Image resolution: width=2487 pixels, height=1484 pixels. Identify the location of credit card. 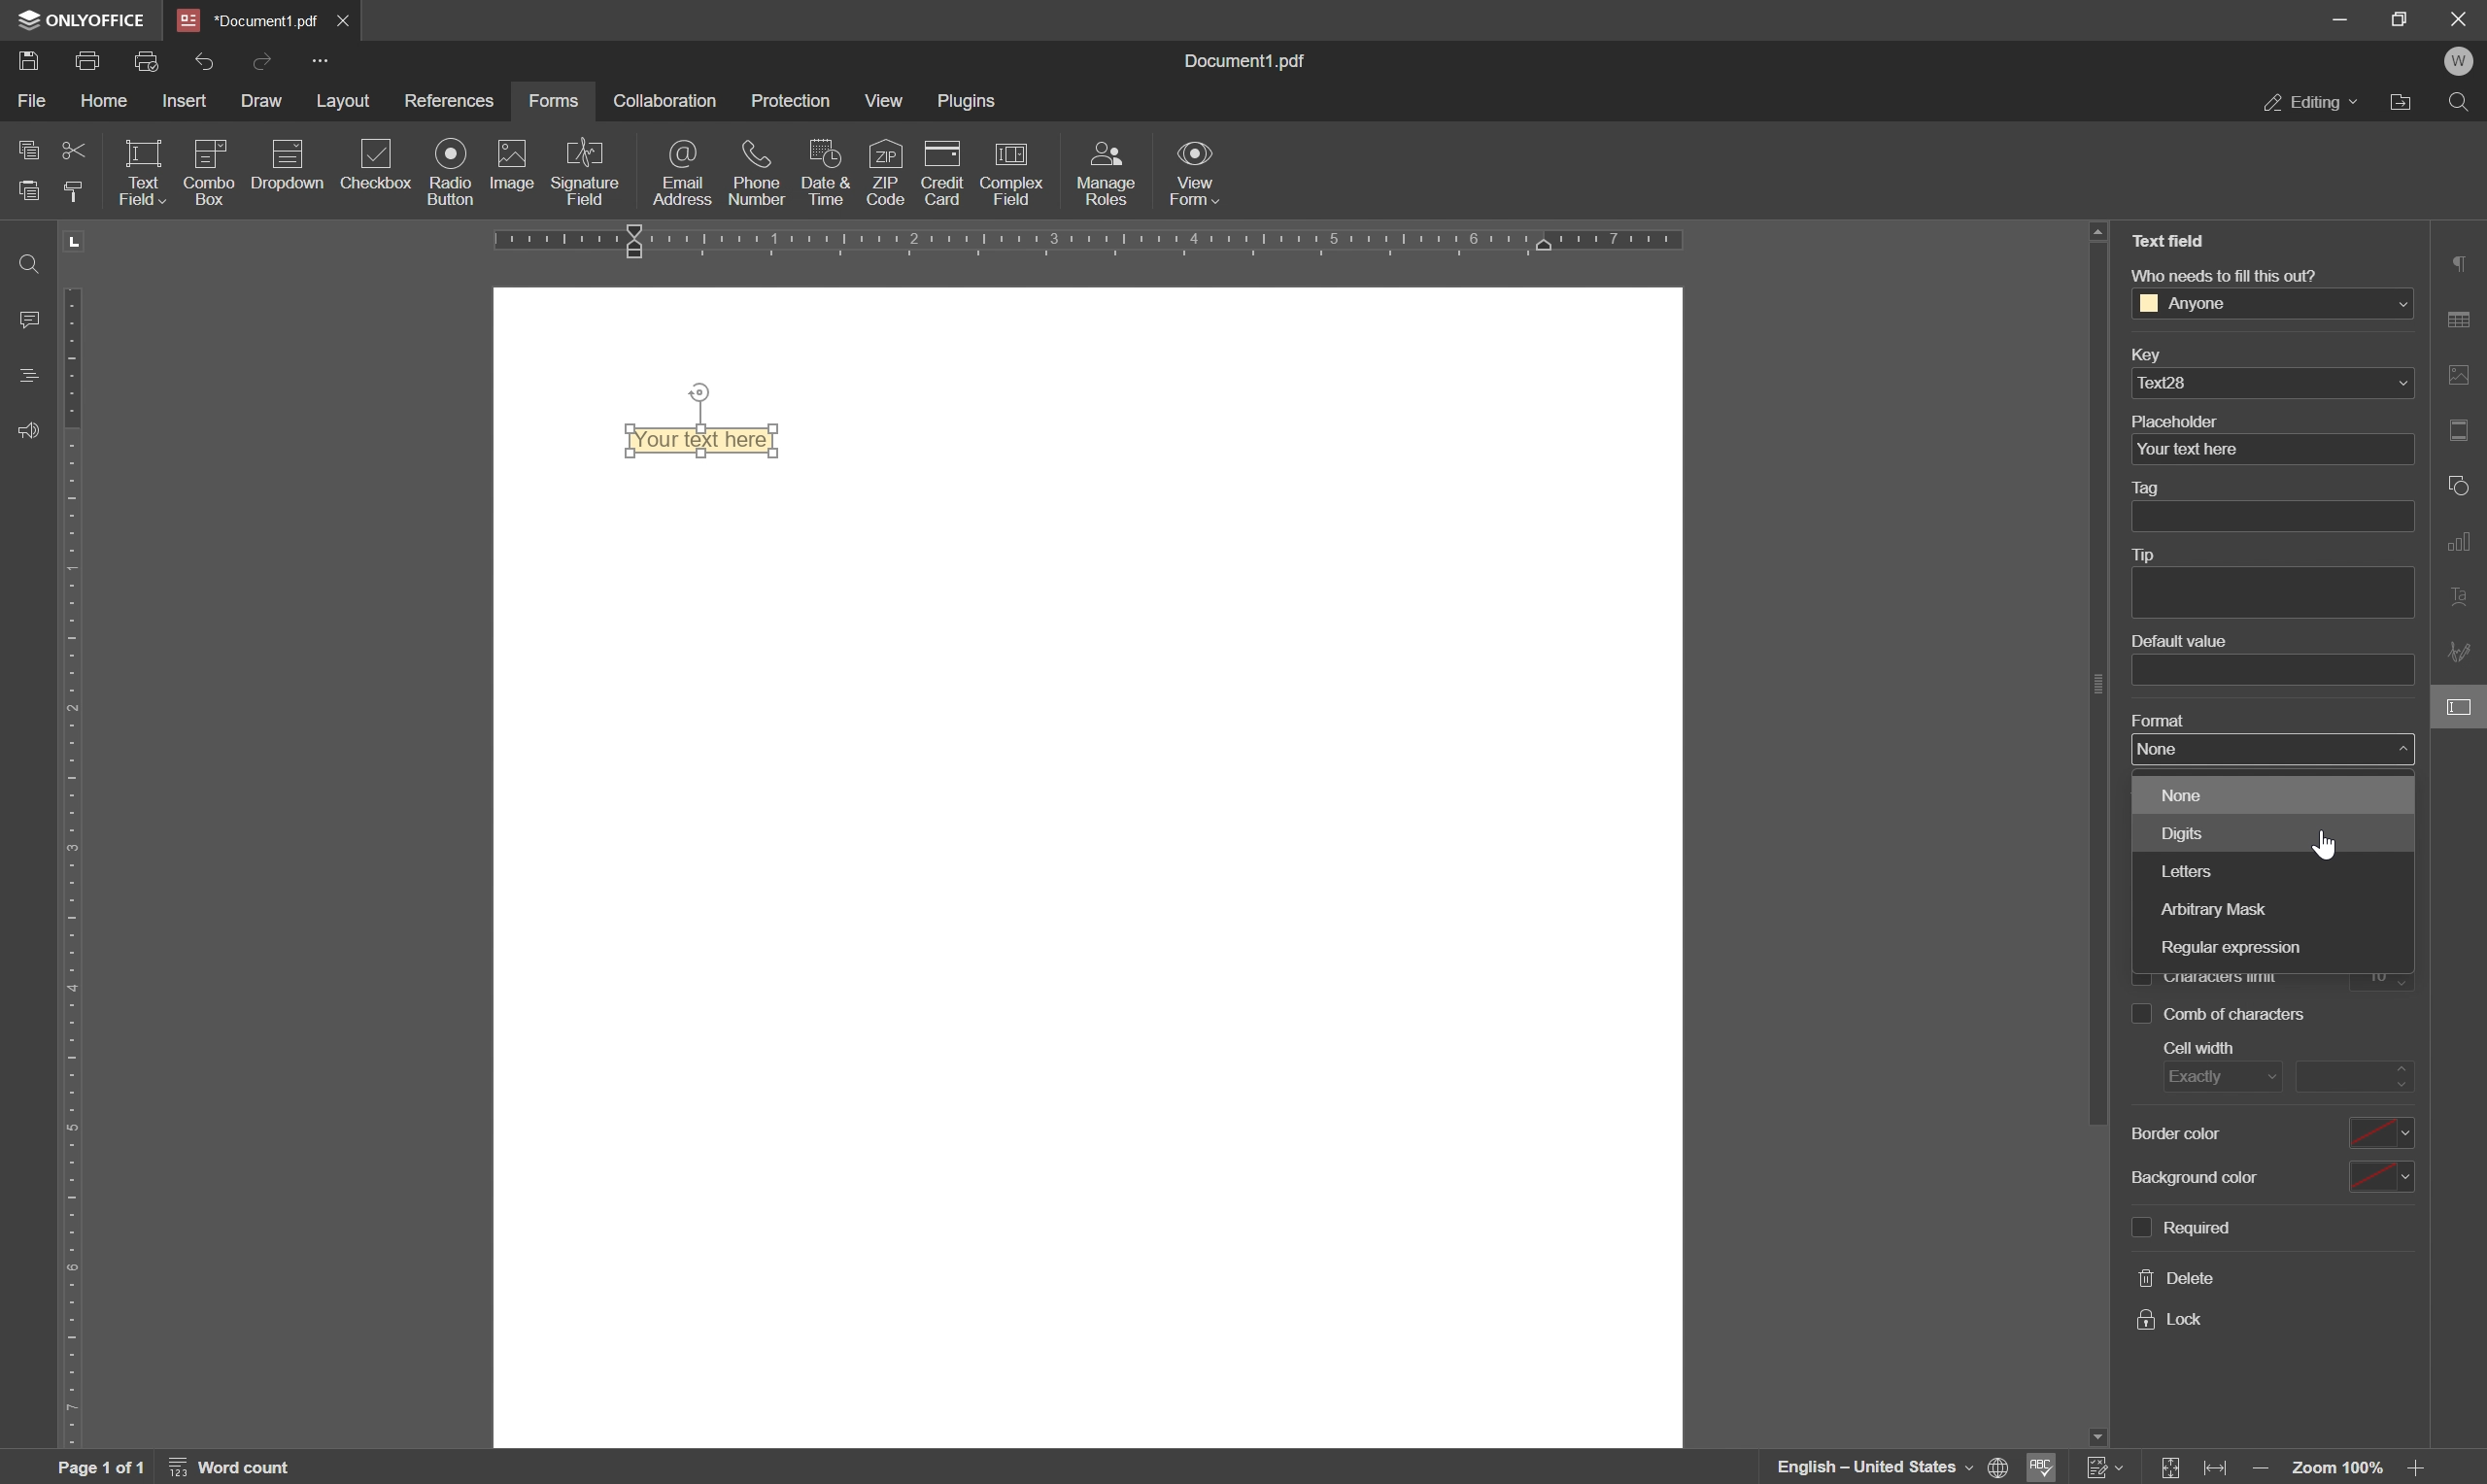
(942, 173).